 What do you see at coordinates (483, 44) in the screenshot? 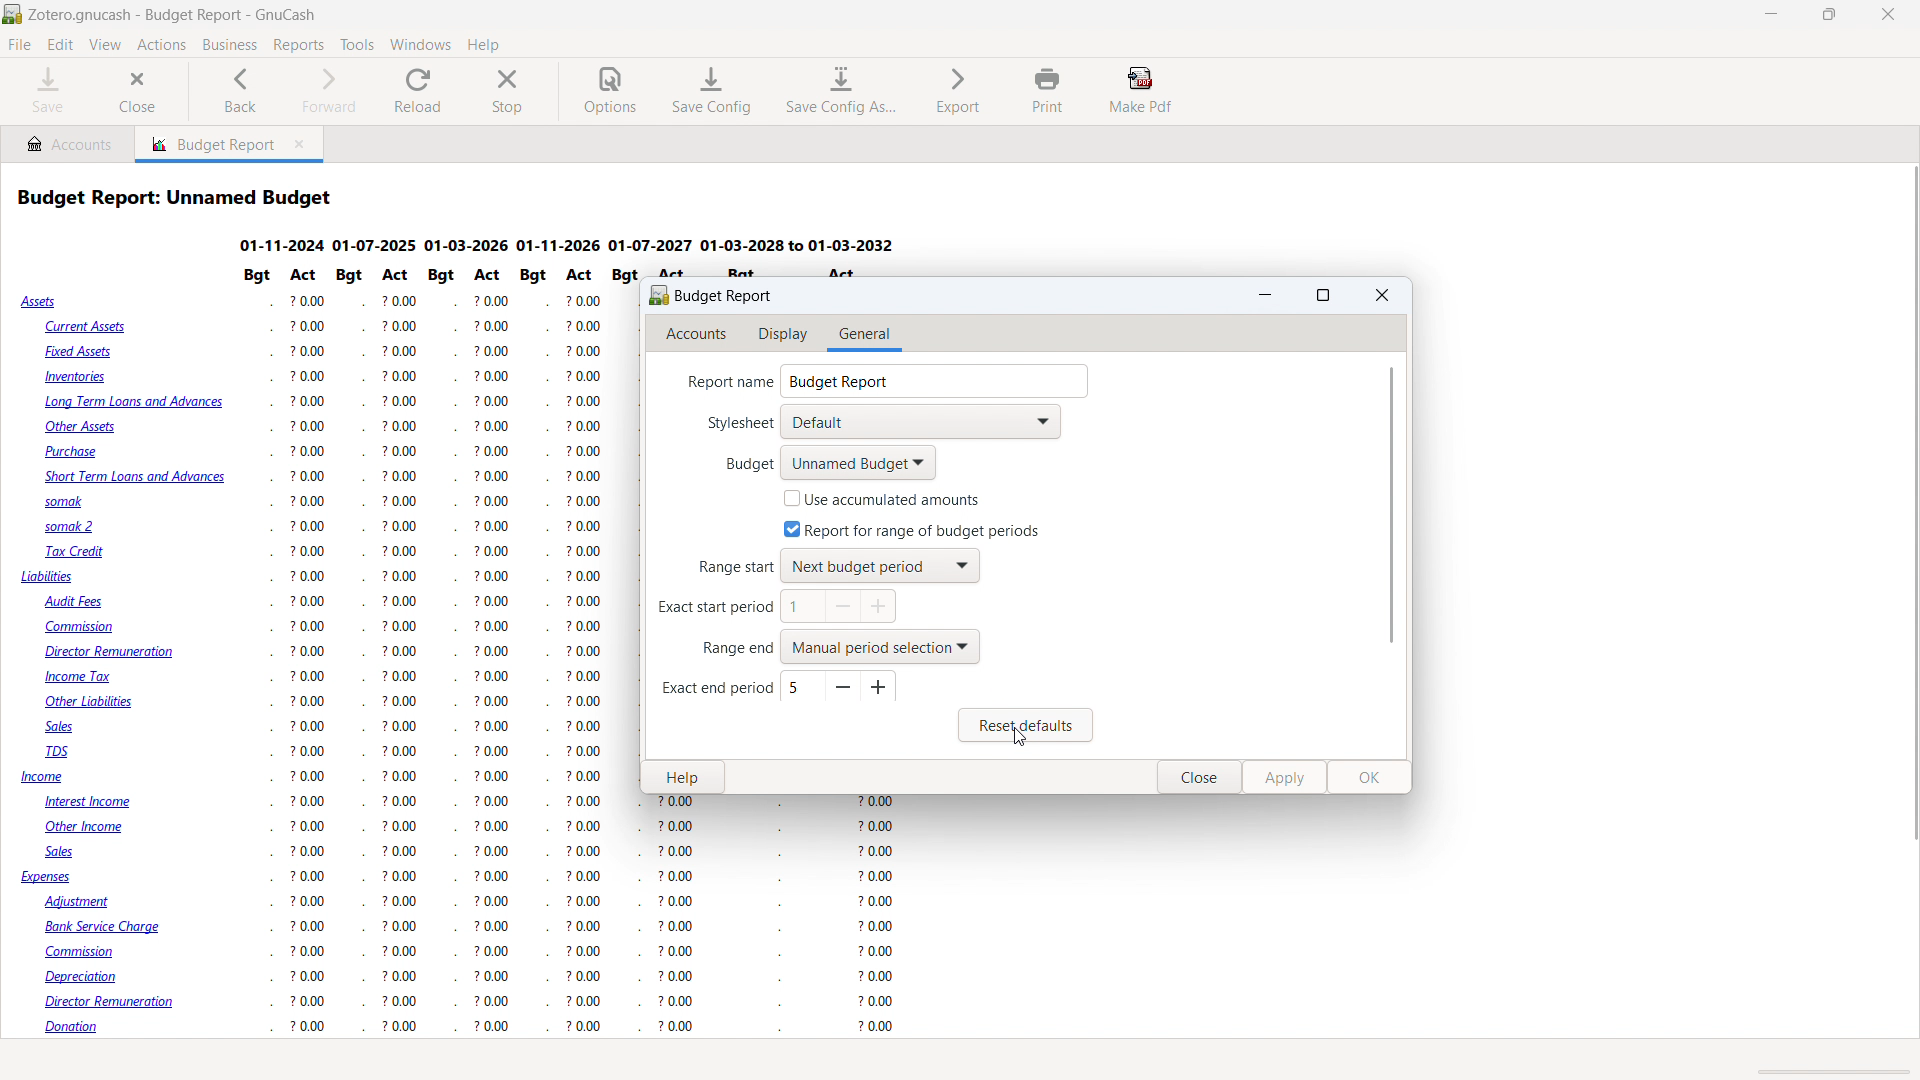
I see `help` at bounding box center [483, 44].